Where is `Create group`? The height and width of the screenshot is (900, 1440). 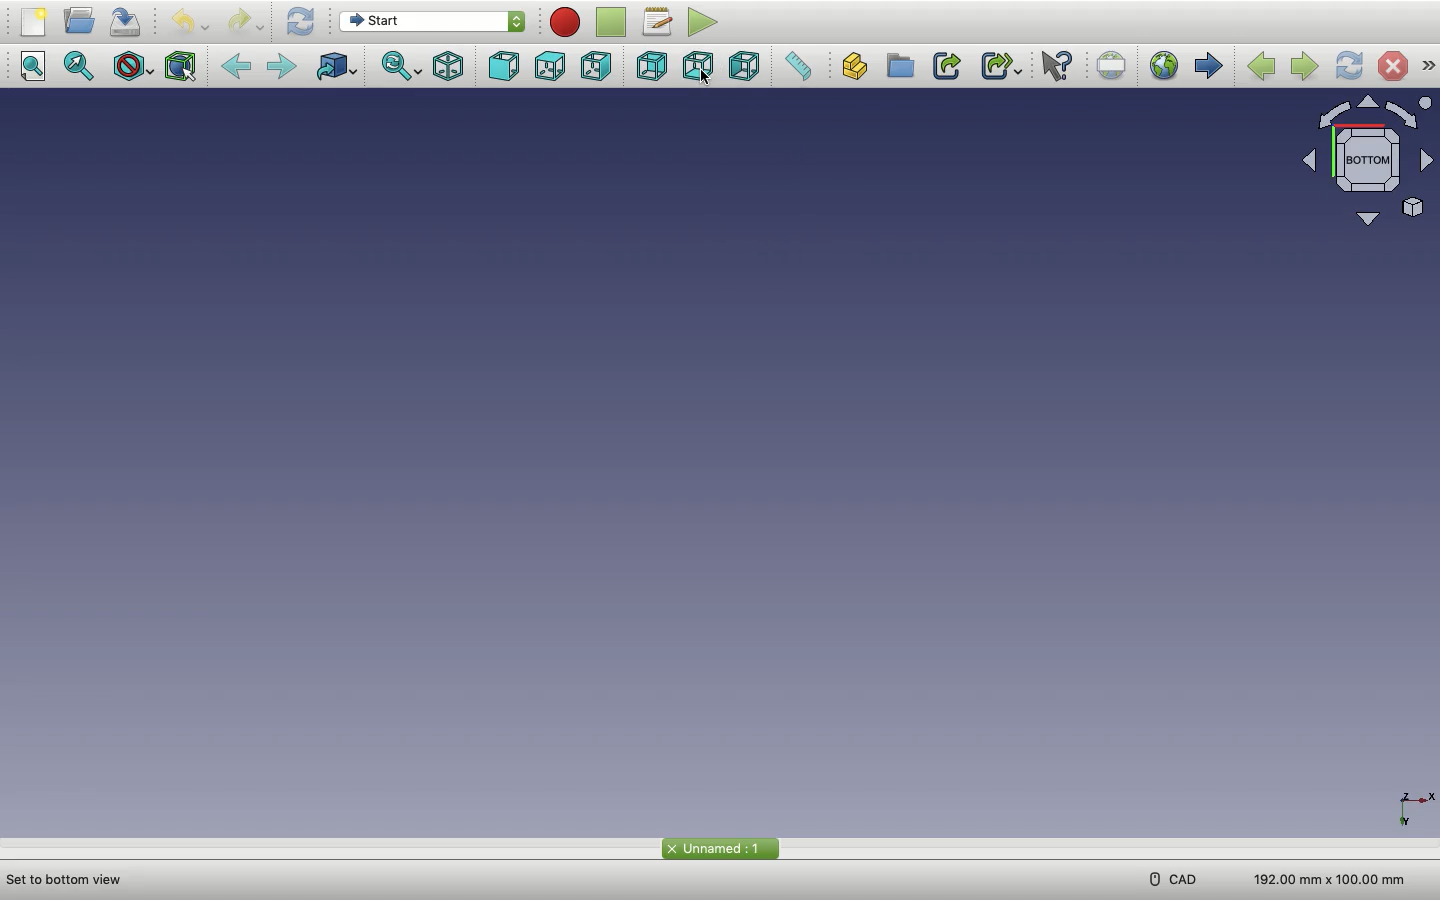
Create group is located at coordinates (902, 66).